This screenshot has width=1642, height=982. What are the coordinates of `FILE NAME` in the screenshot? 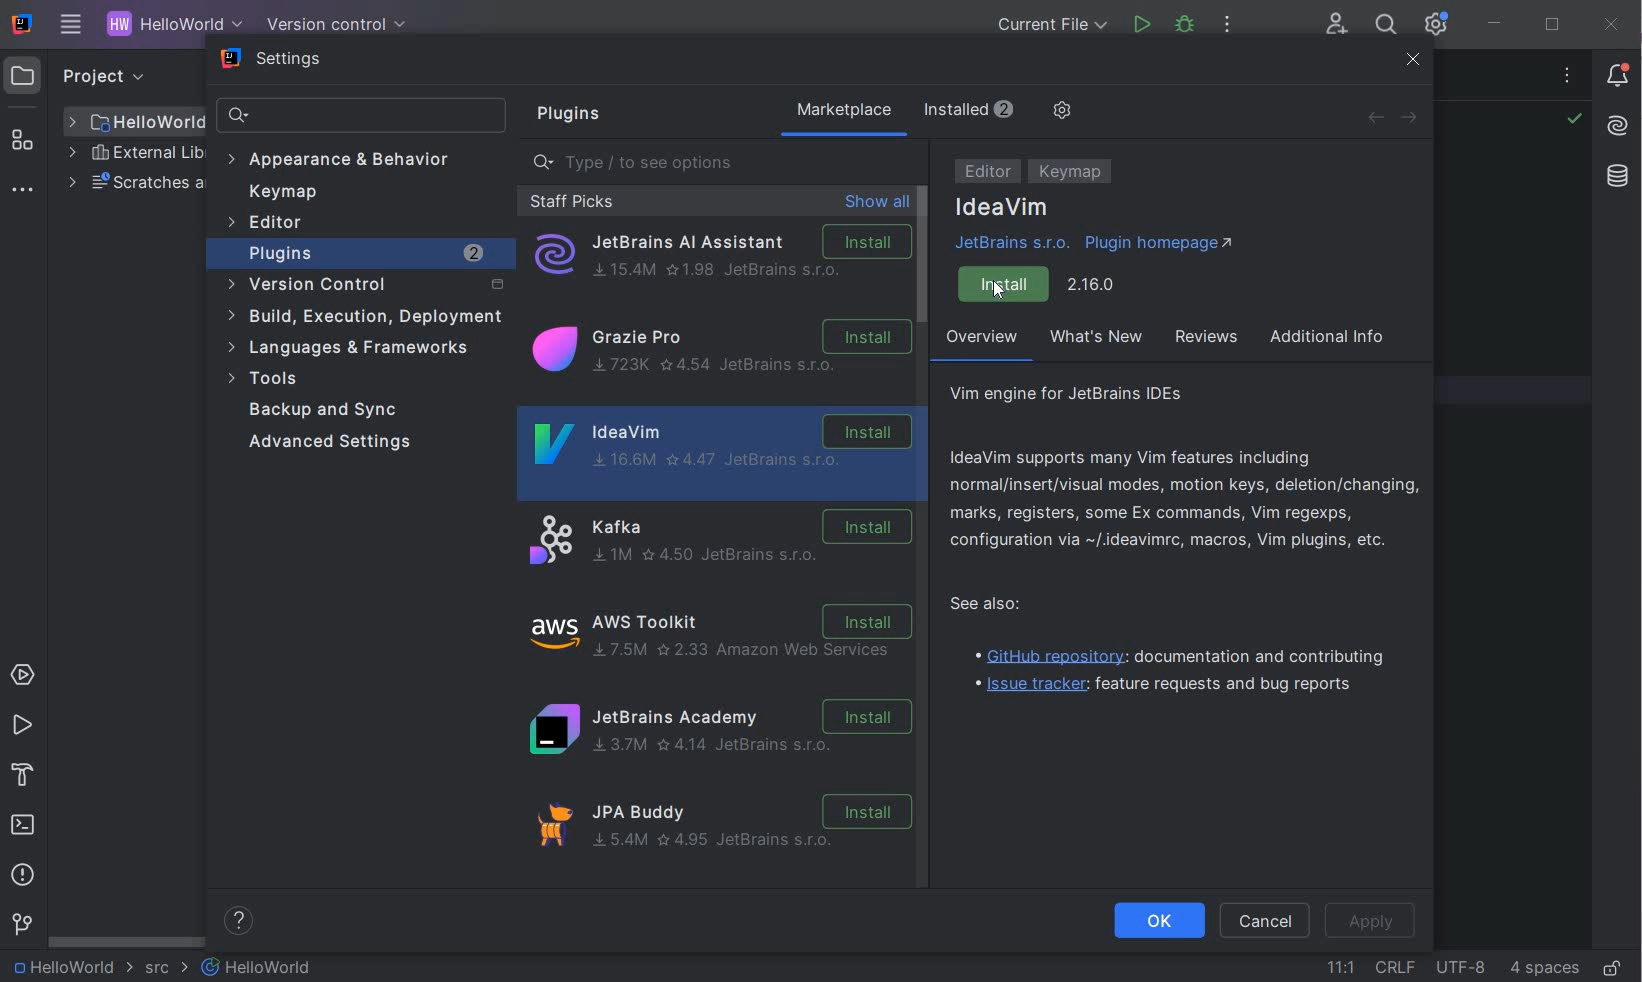 It's located at (258, 967).